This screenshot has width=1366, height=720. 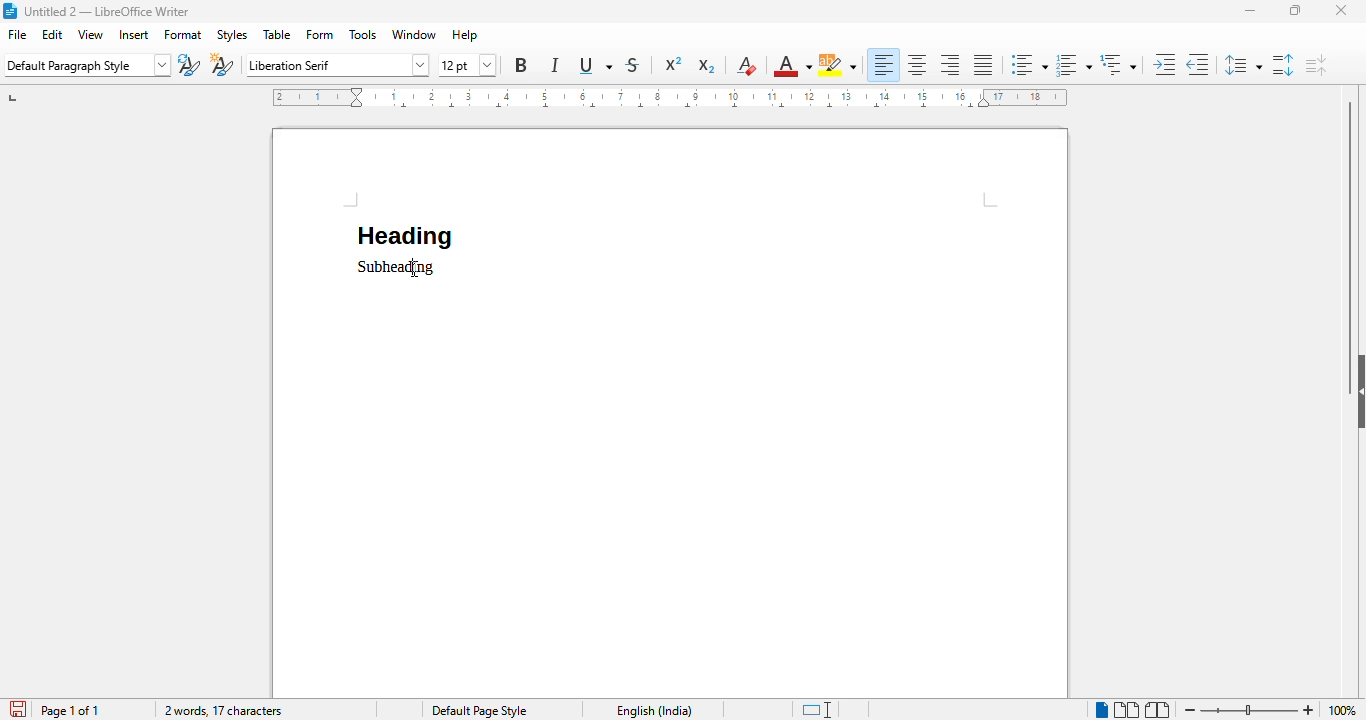 I want to click on styles, so click(x=231, y=35).